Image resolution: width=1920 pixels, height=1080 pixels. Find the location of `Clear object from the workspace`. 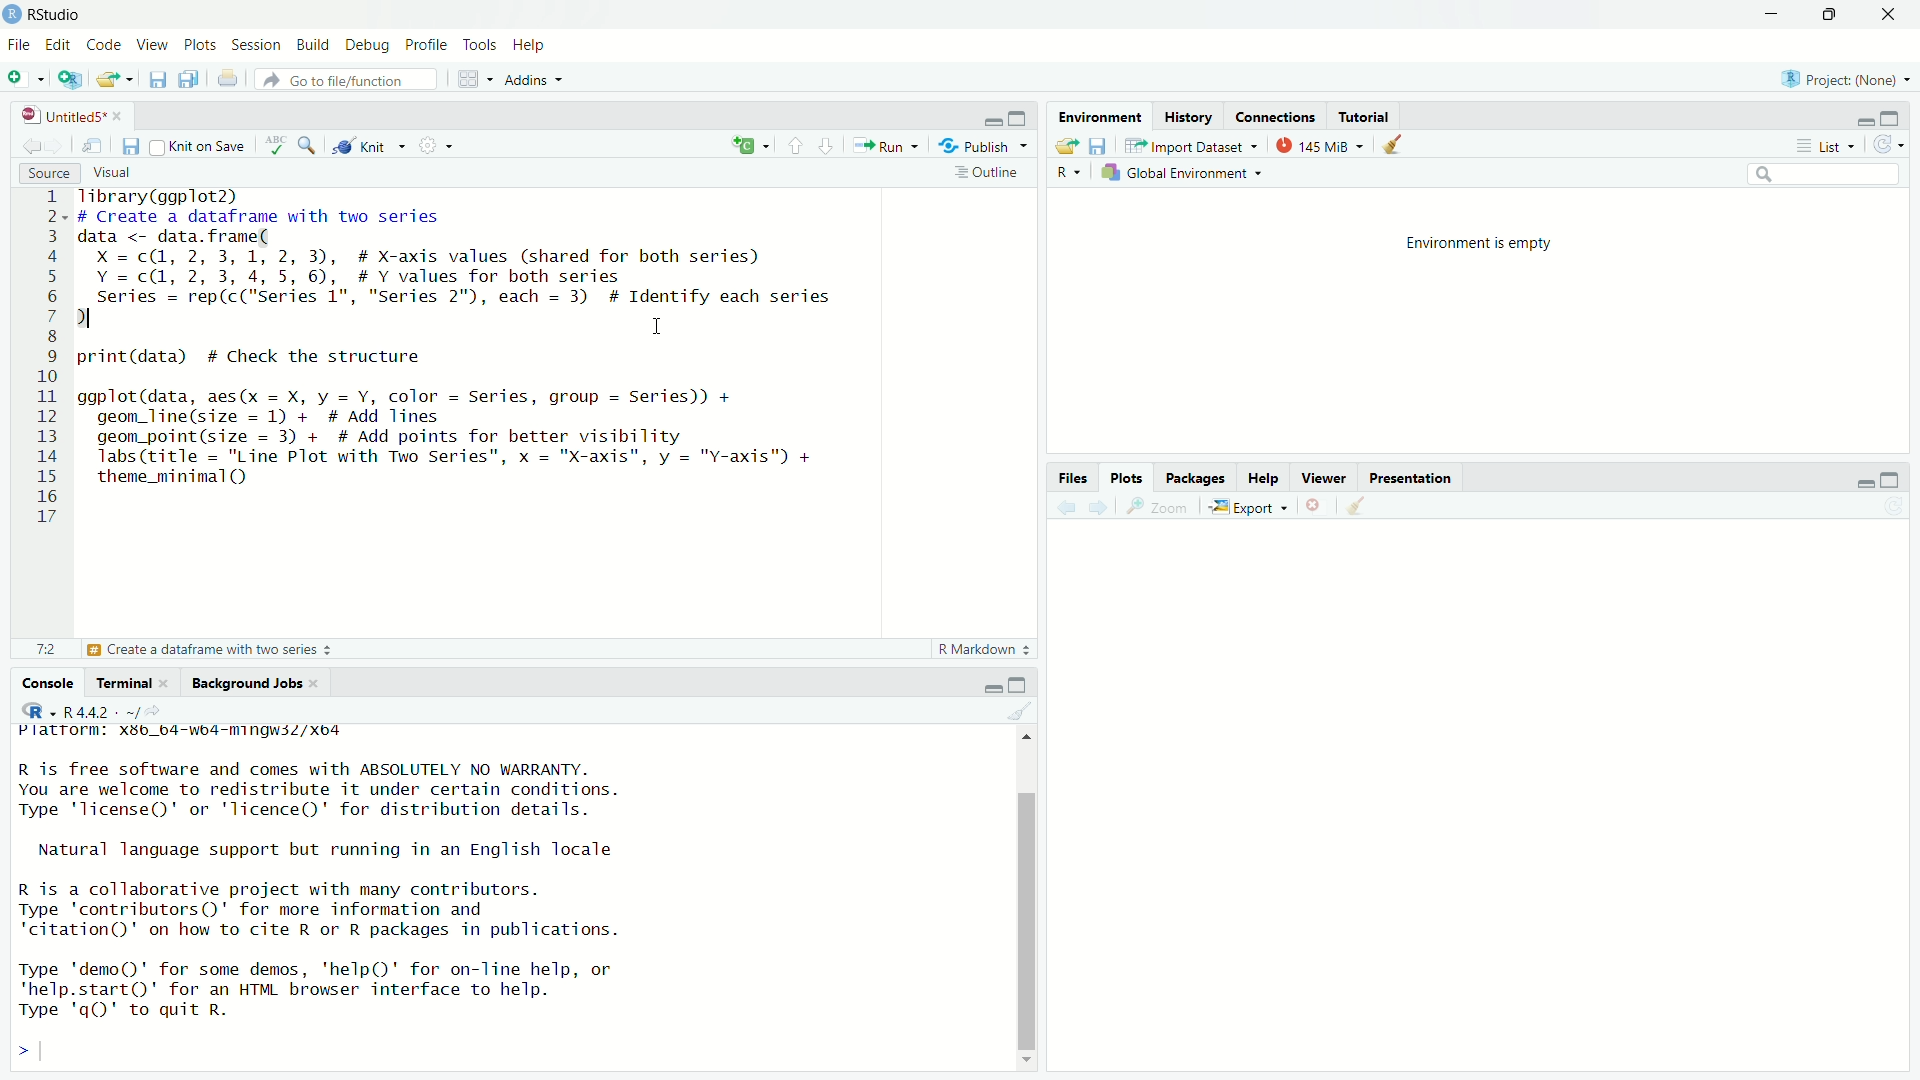

Clear object from the workspace is located at coordinates (1396, 144).